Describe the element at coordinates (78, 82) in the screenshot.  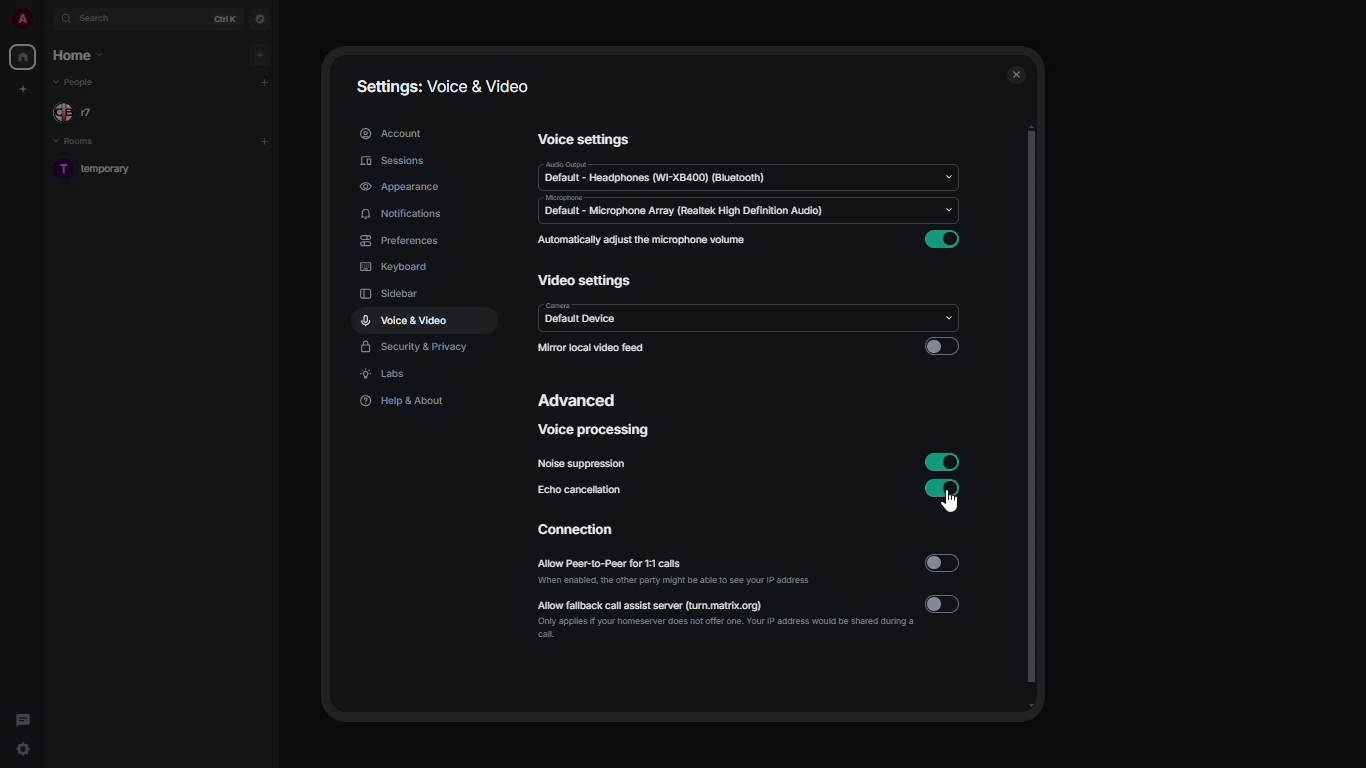
I see `people` at that location.